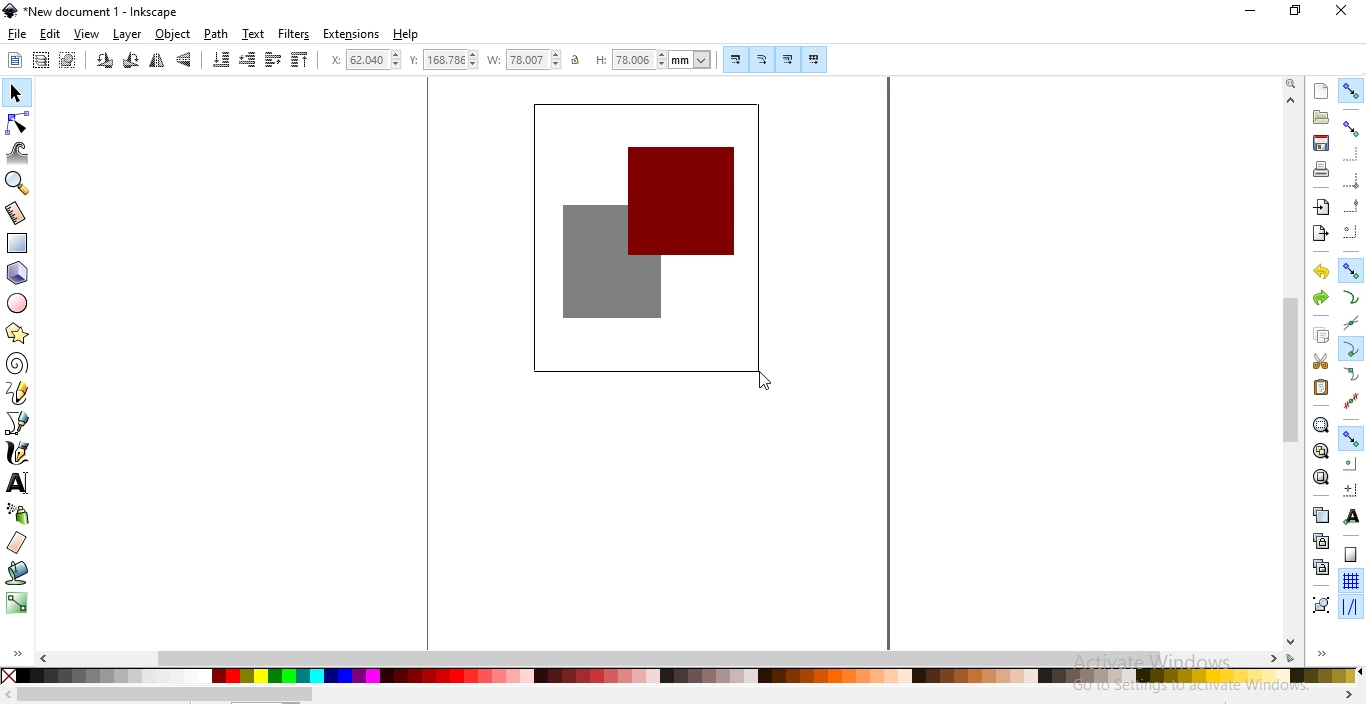 The width and height of the screenshot is (1366, 704). I want to click on snap centers of objects, so click(1351, 463).